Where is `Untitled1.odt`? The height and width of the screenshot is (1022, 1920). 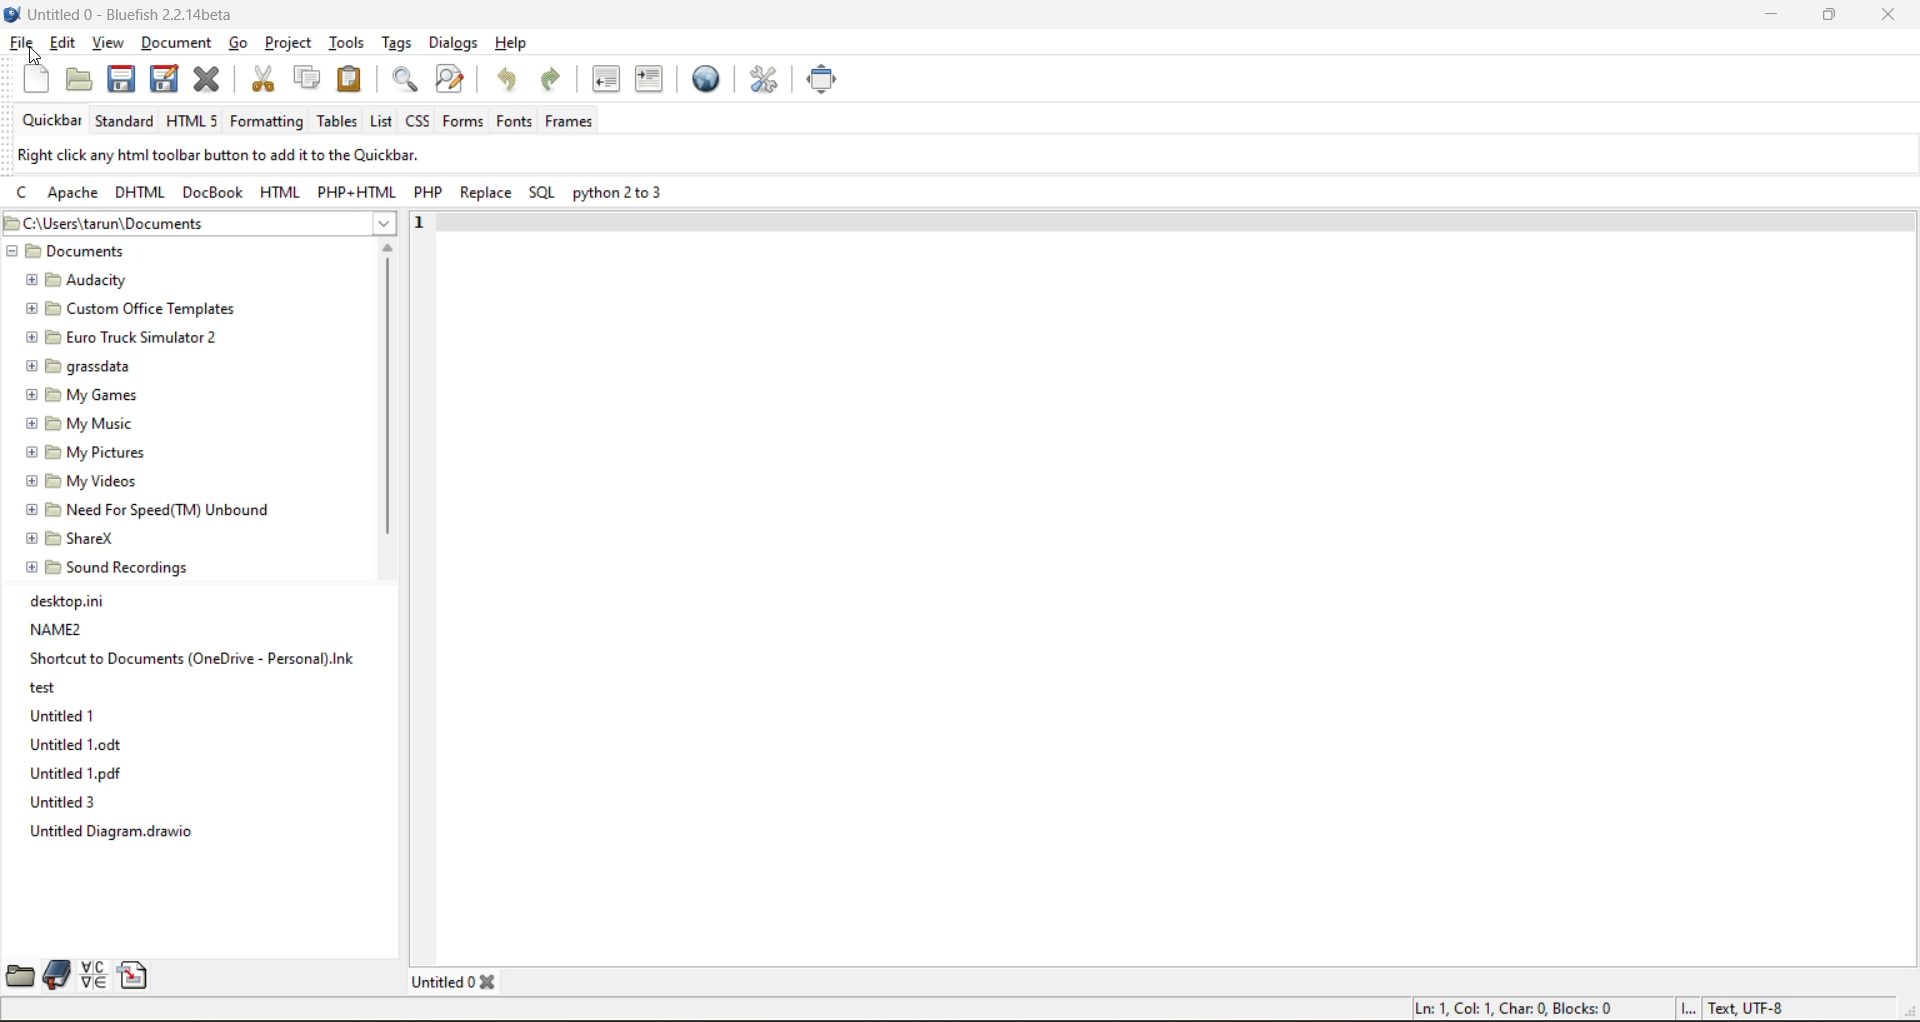 Untitled1.odt is located at coordinates (75, 745).